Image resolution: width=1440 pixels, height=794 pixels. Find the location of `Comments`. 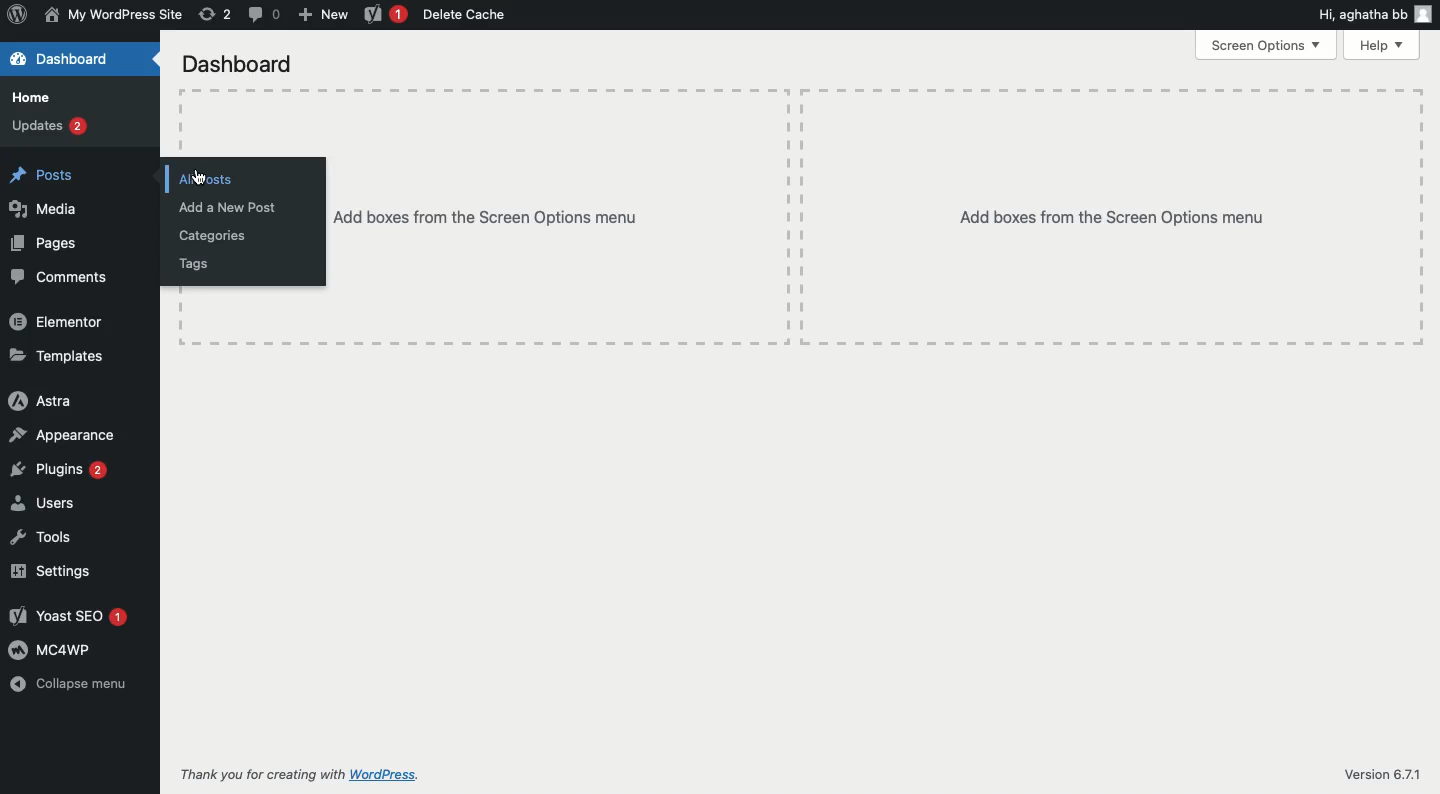

Comments is located at coordinates (62, 277).